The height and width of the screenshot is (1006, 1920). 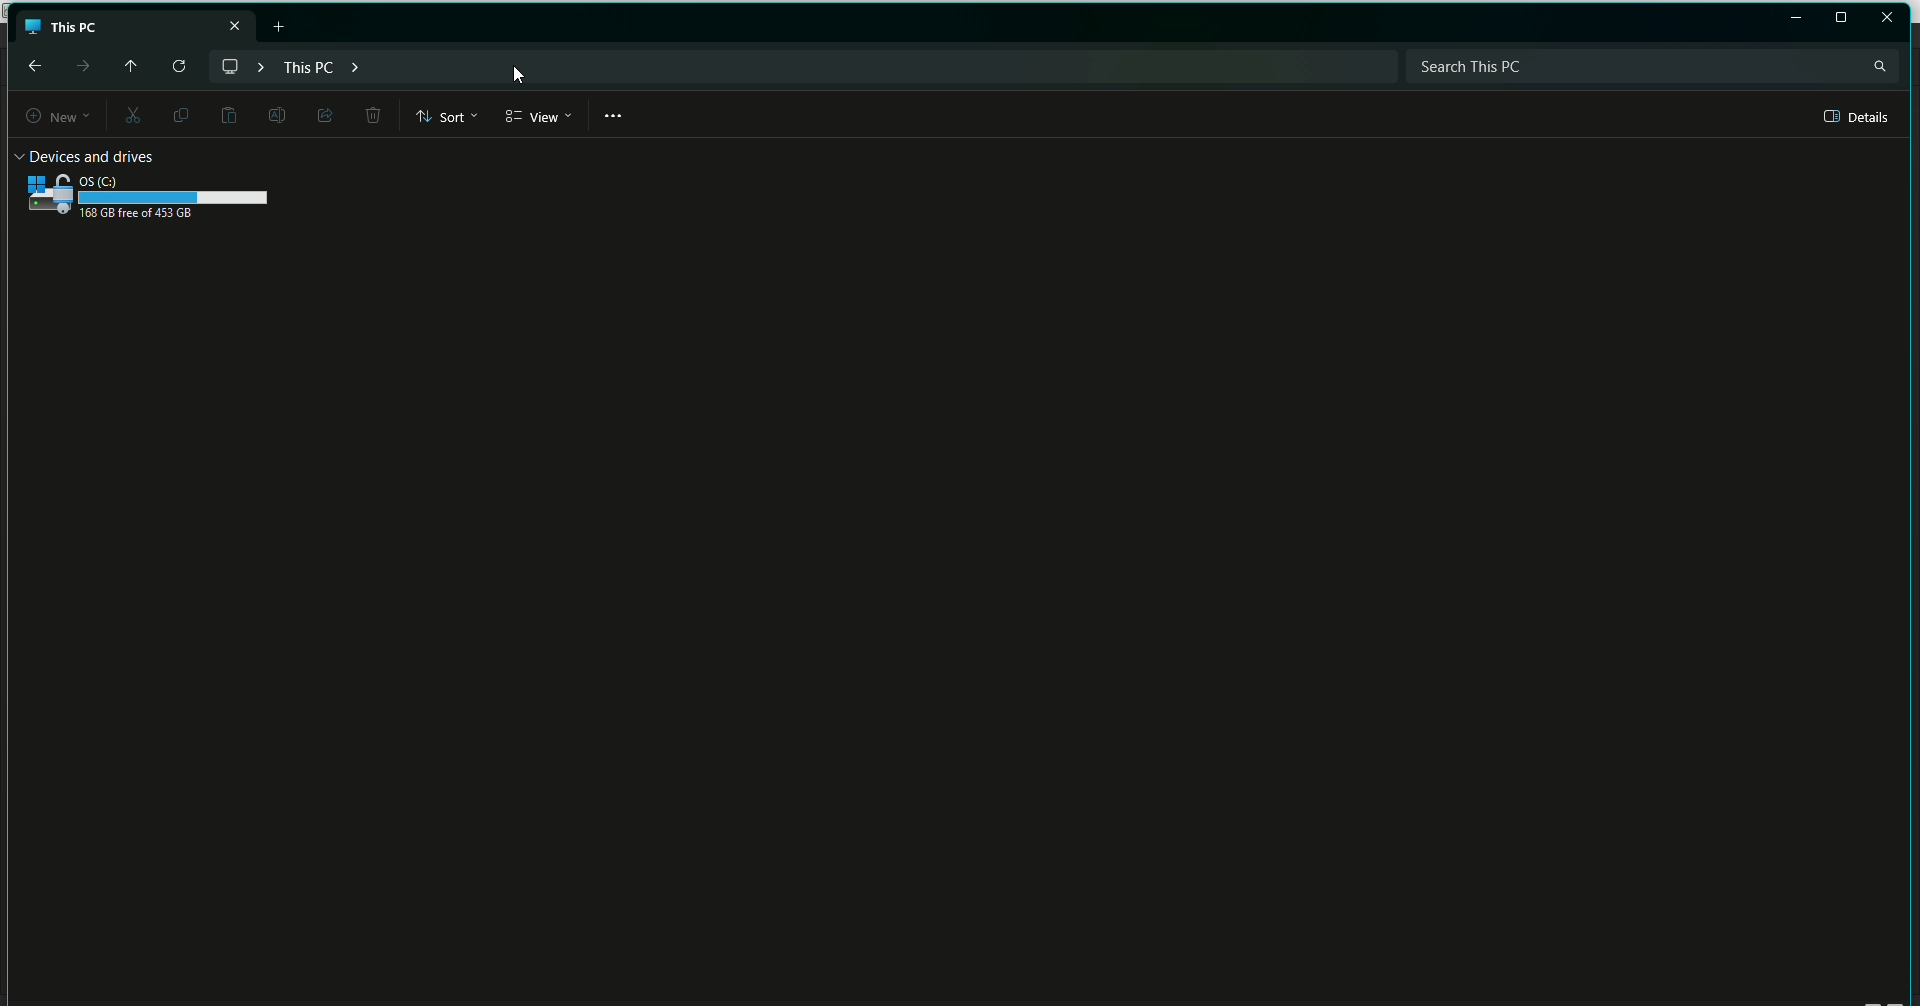 I want to click on This PC, so click(x=135, y=23).